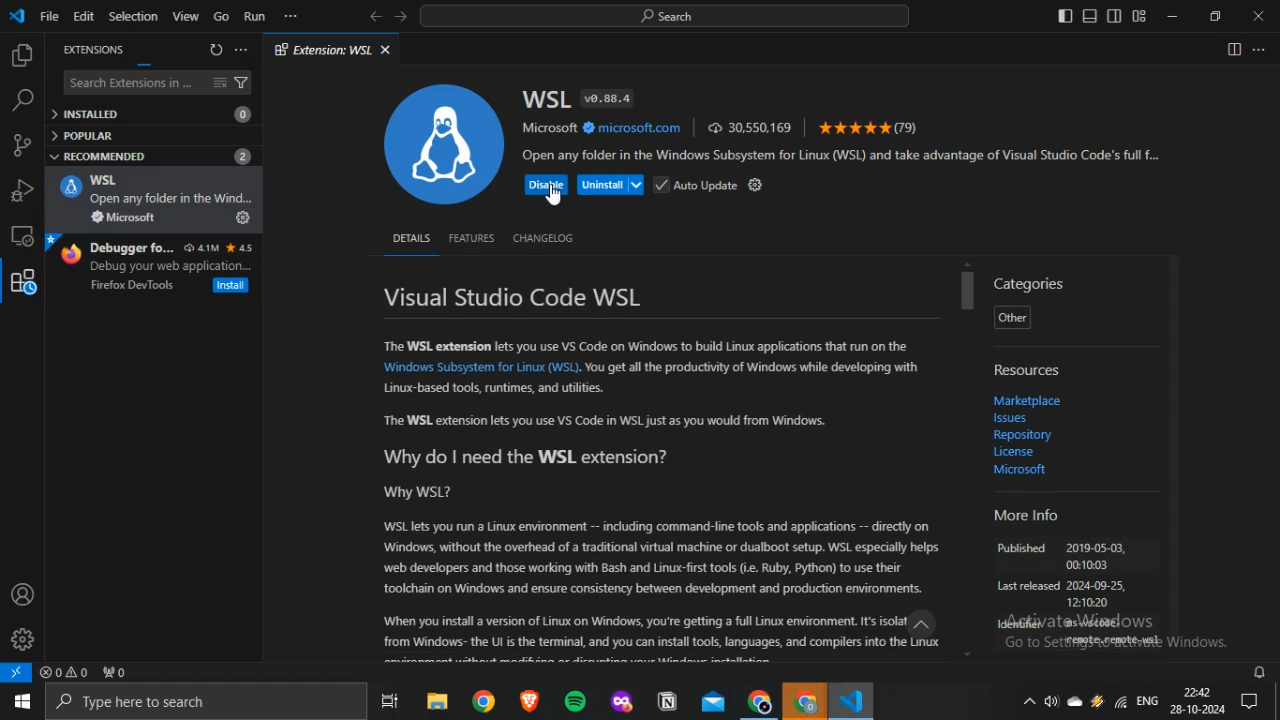 Image resolution: width=1280 pixels, height=720 pixels. I want to click on Firefox DevTools, so click(133, 286).